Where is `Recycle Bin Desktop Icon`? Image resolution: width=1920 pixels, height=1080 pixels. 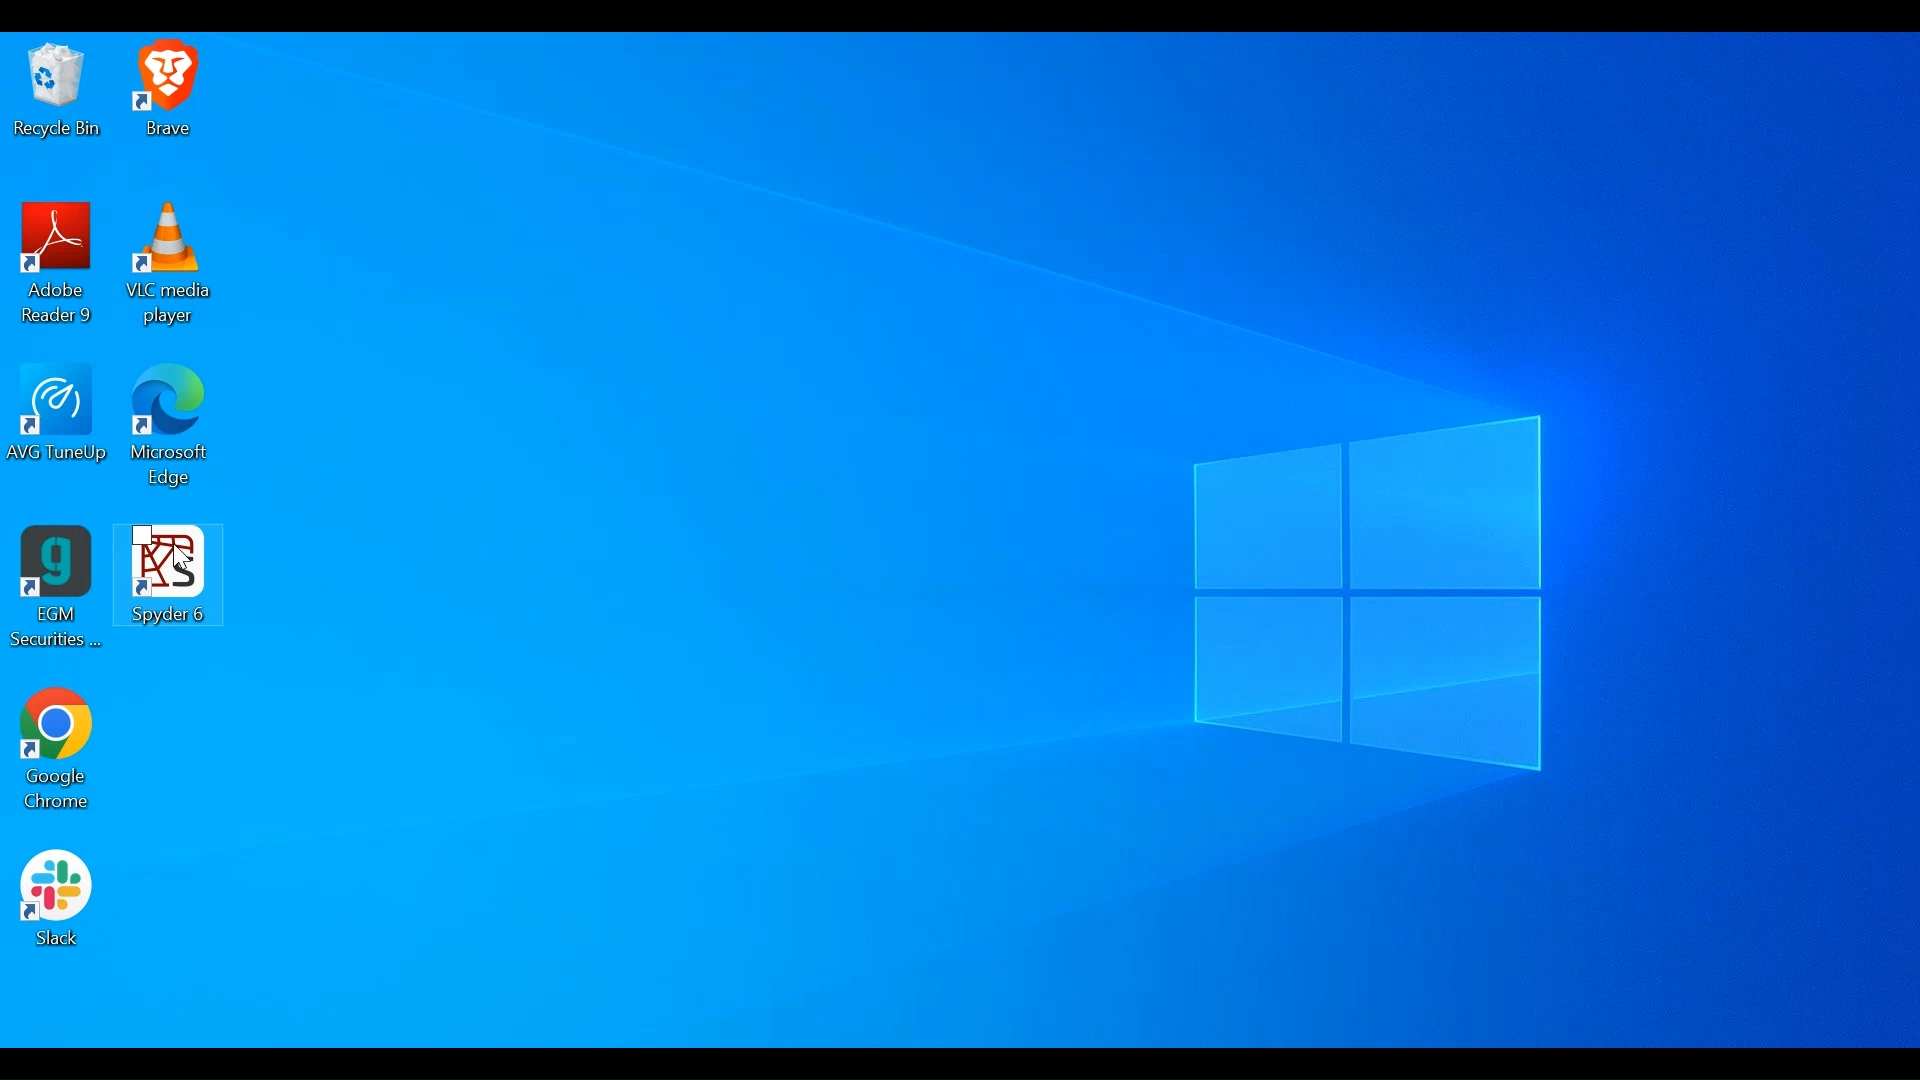
Recycle Bin Desktop Icon is located at coordinates (52, 93).